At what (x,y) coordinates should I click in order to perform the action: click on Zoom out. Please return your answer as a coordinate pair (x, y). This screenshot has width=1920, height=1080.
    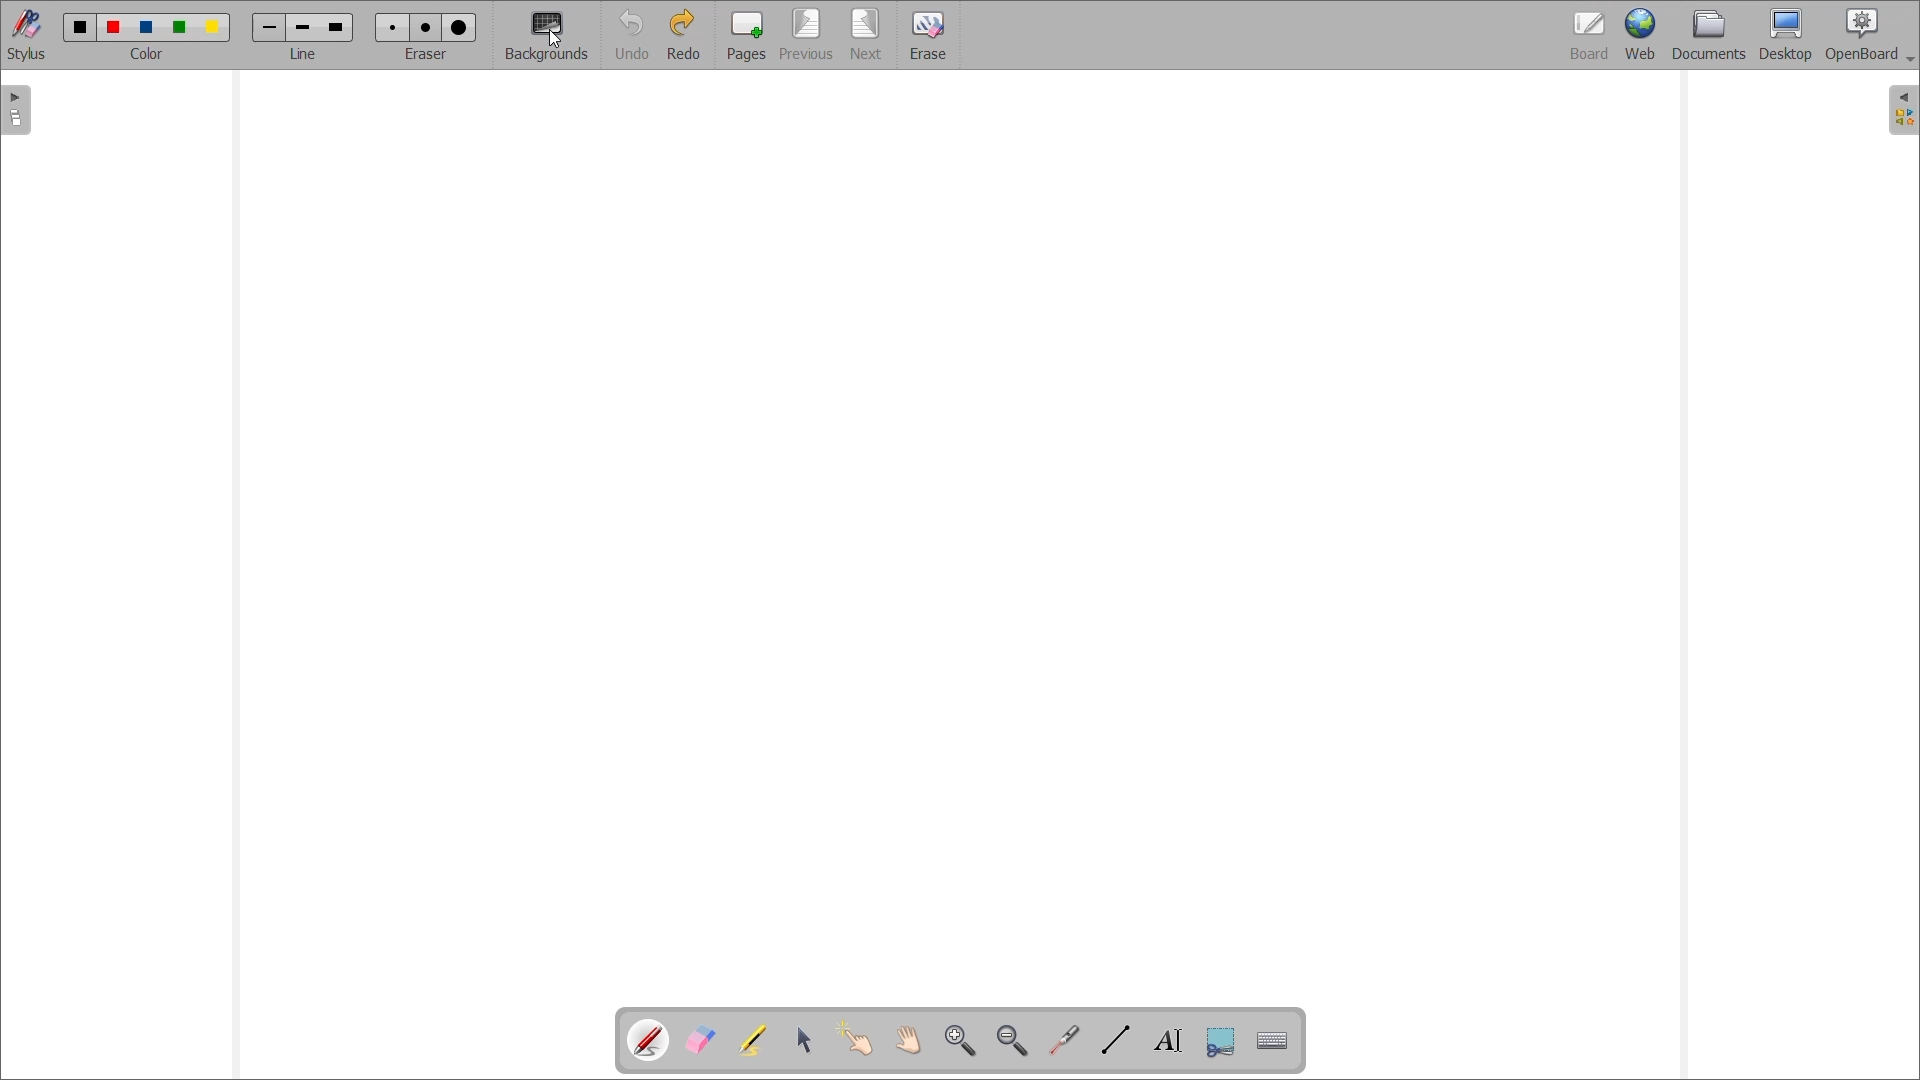
    Looking at the image, I should click on (1011, 1041).